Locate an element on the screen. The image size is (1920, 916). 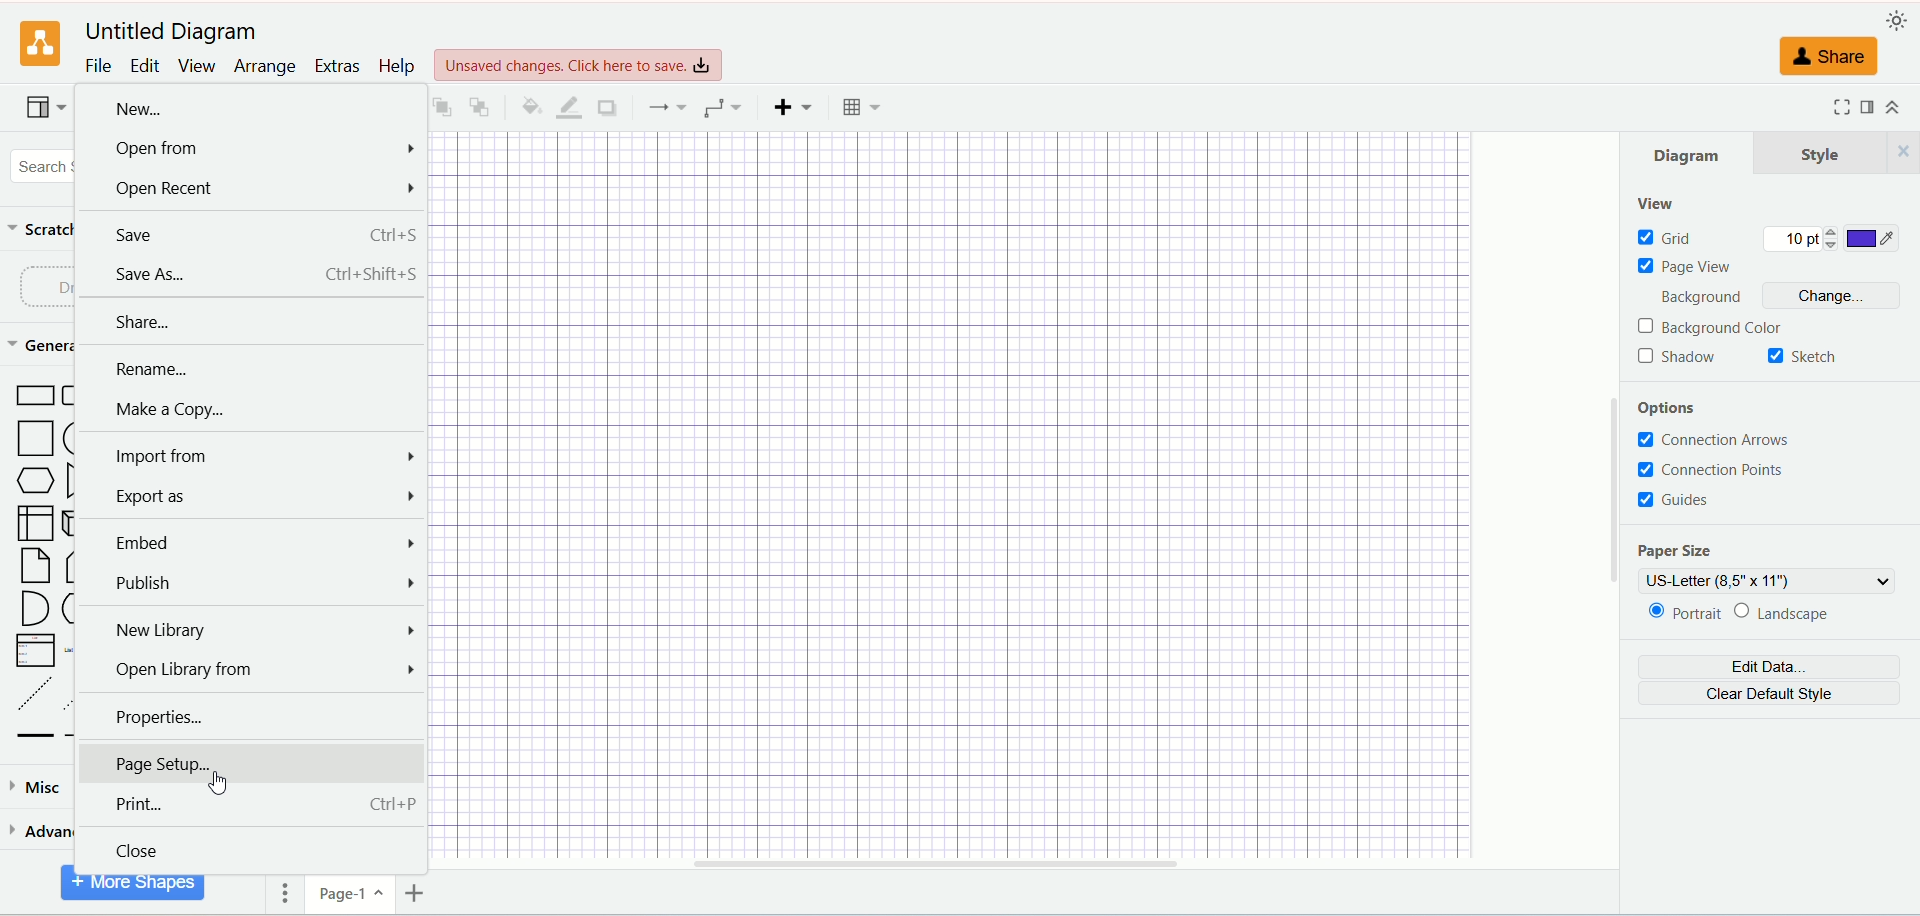
logo is located at coordinates (40, 45).